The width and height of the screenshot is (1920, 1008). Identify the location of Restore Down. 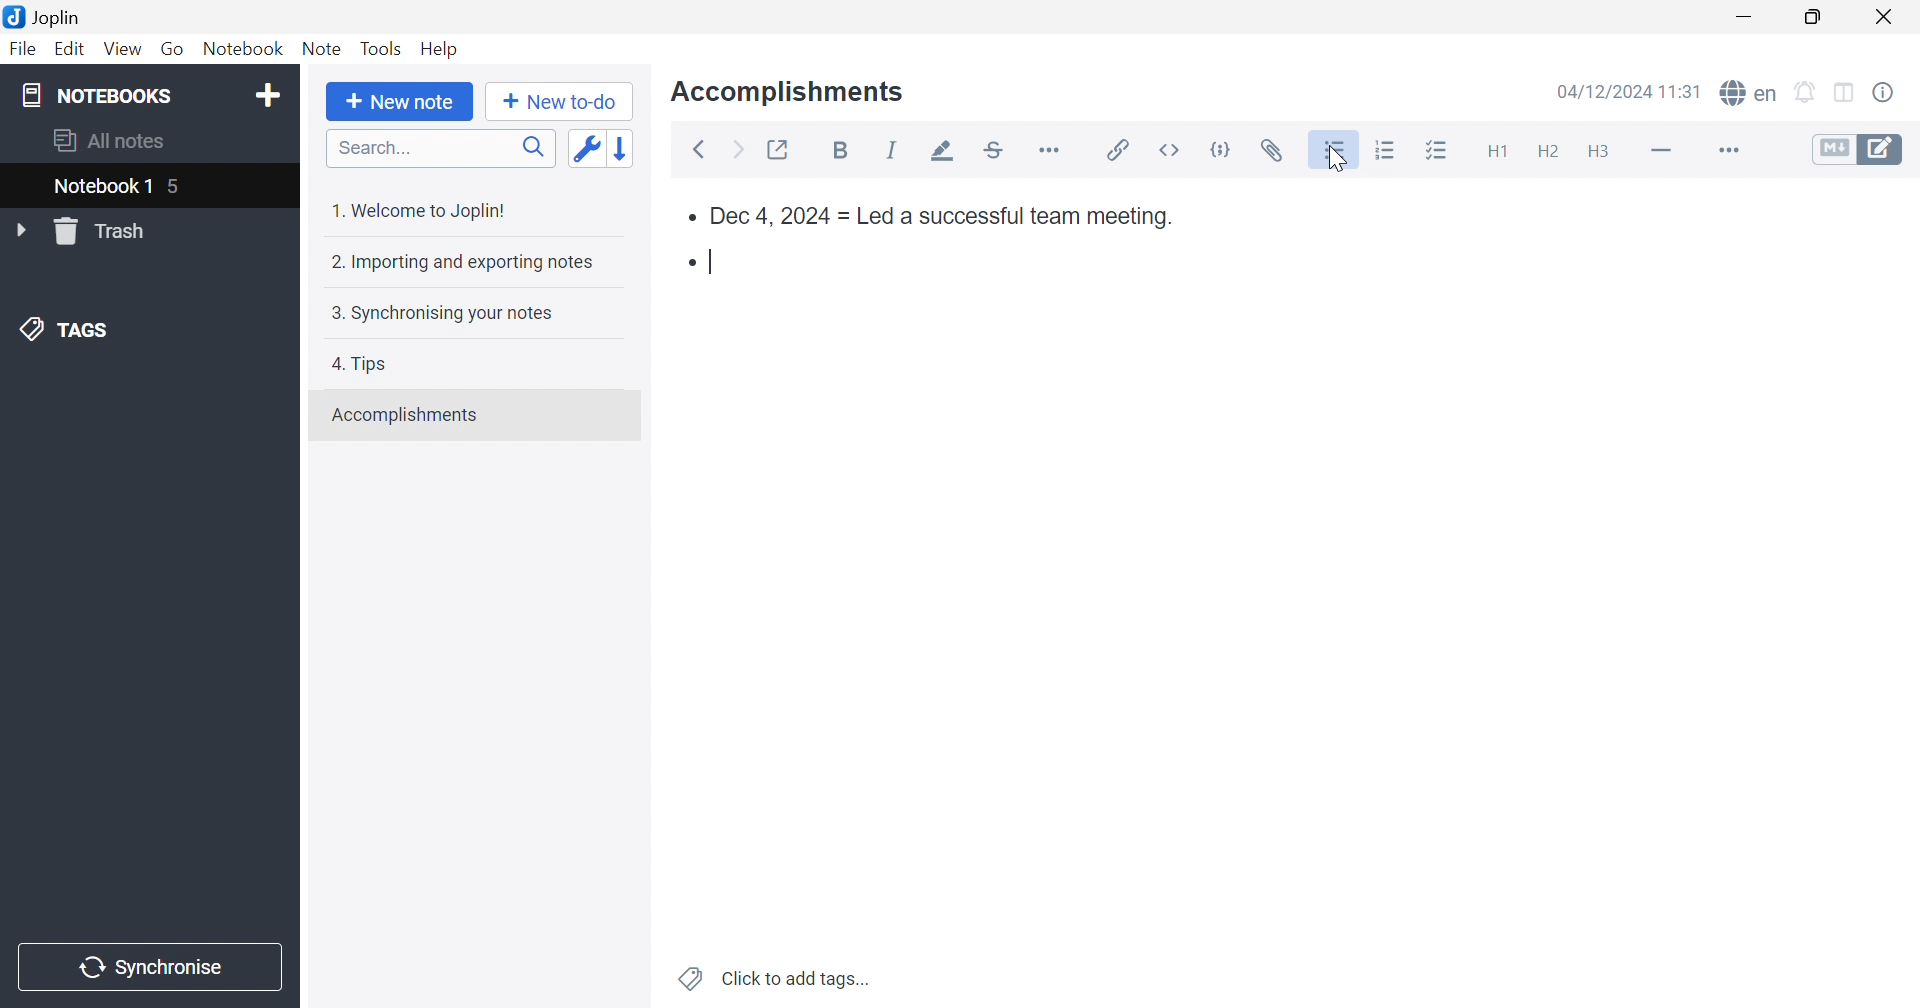
(1814, 18).